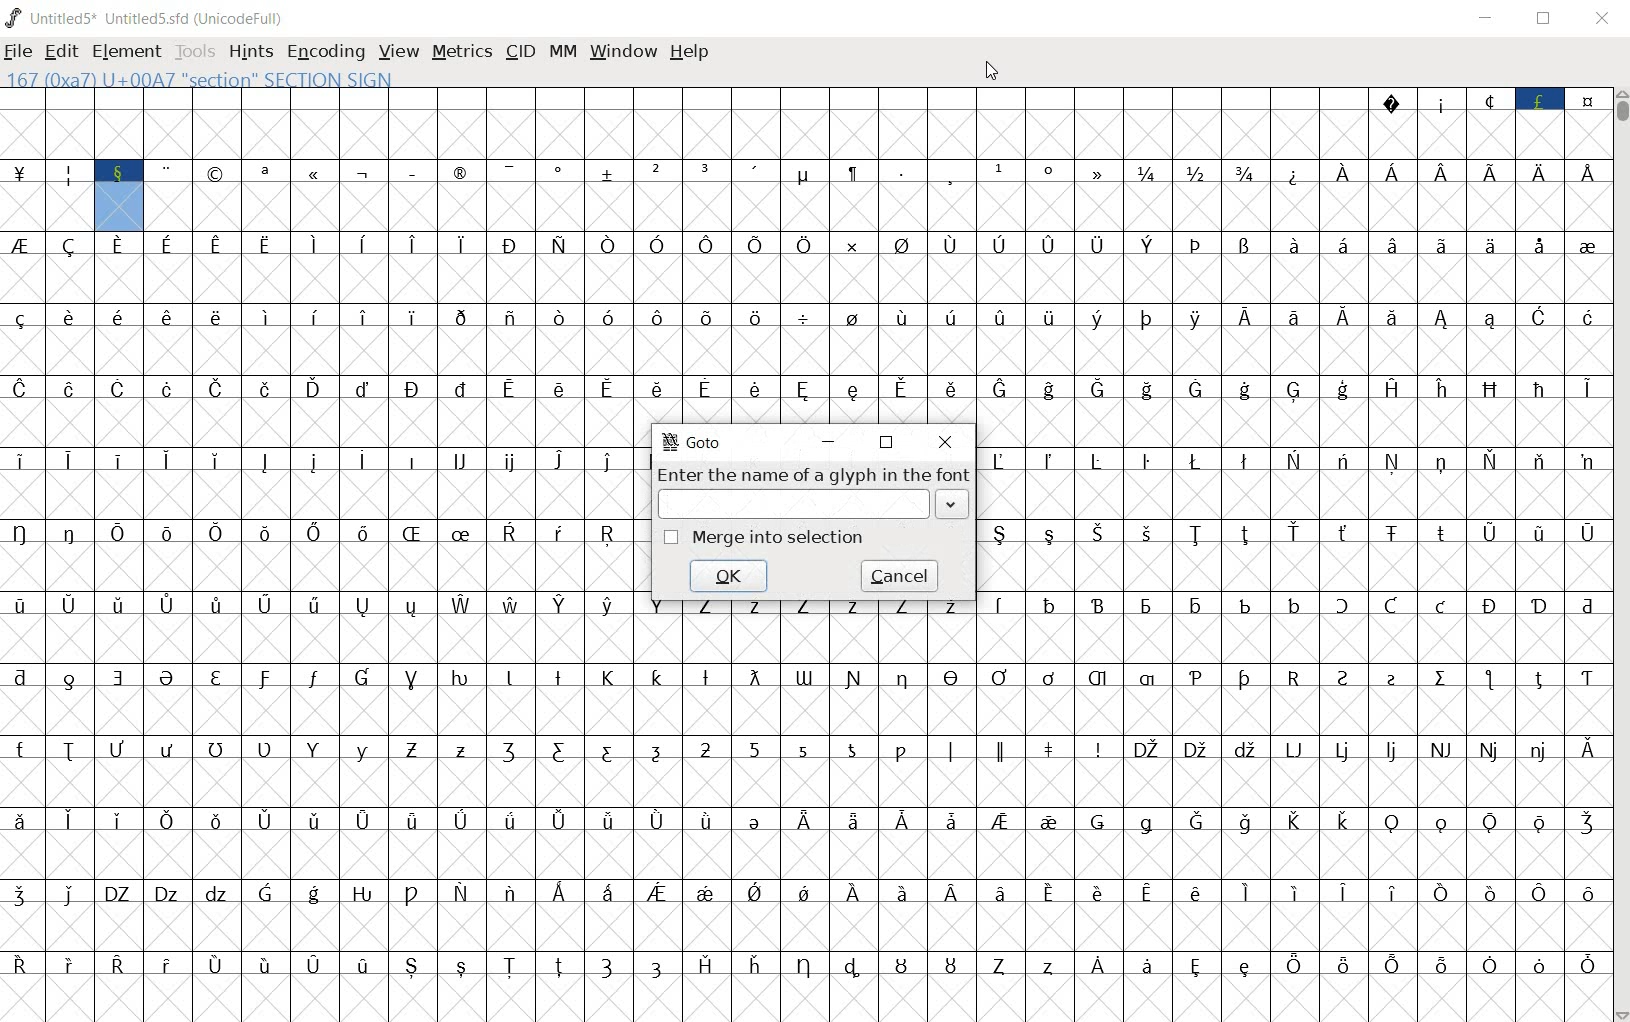 This screenshot has width=1630, height=1022. I want to click on special alphabets, so click(803, 701).